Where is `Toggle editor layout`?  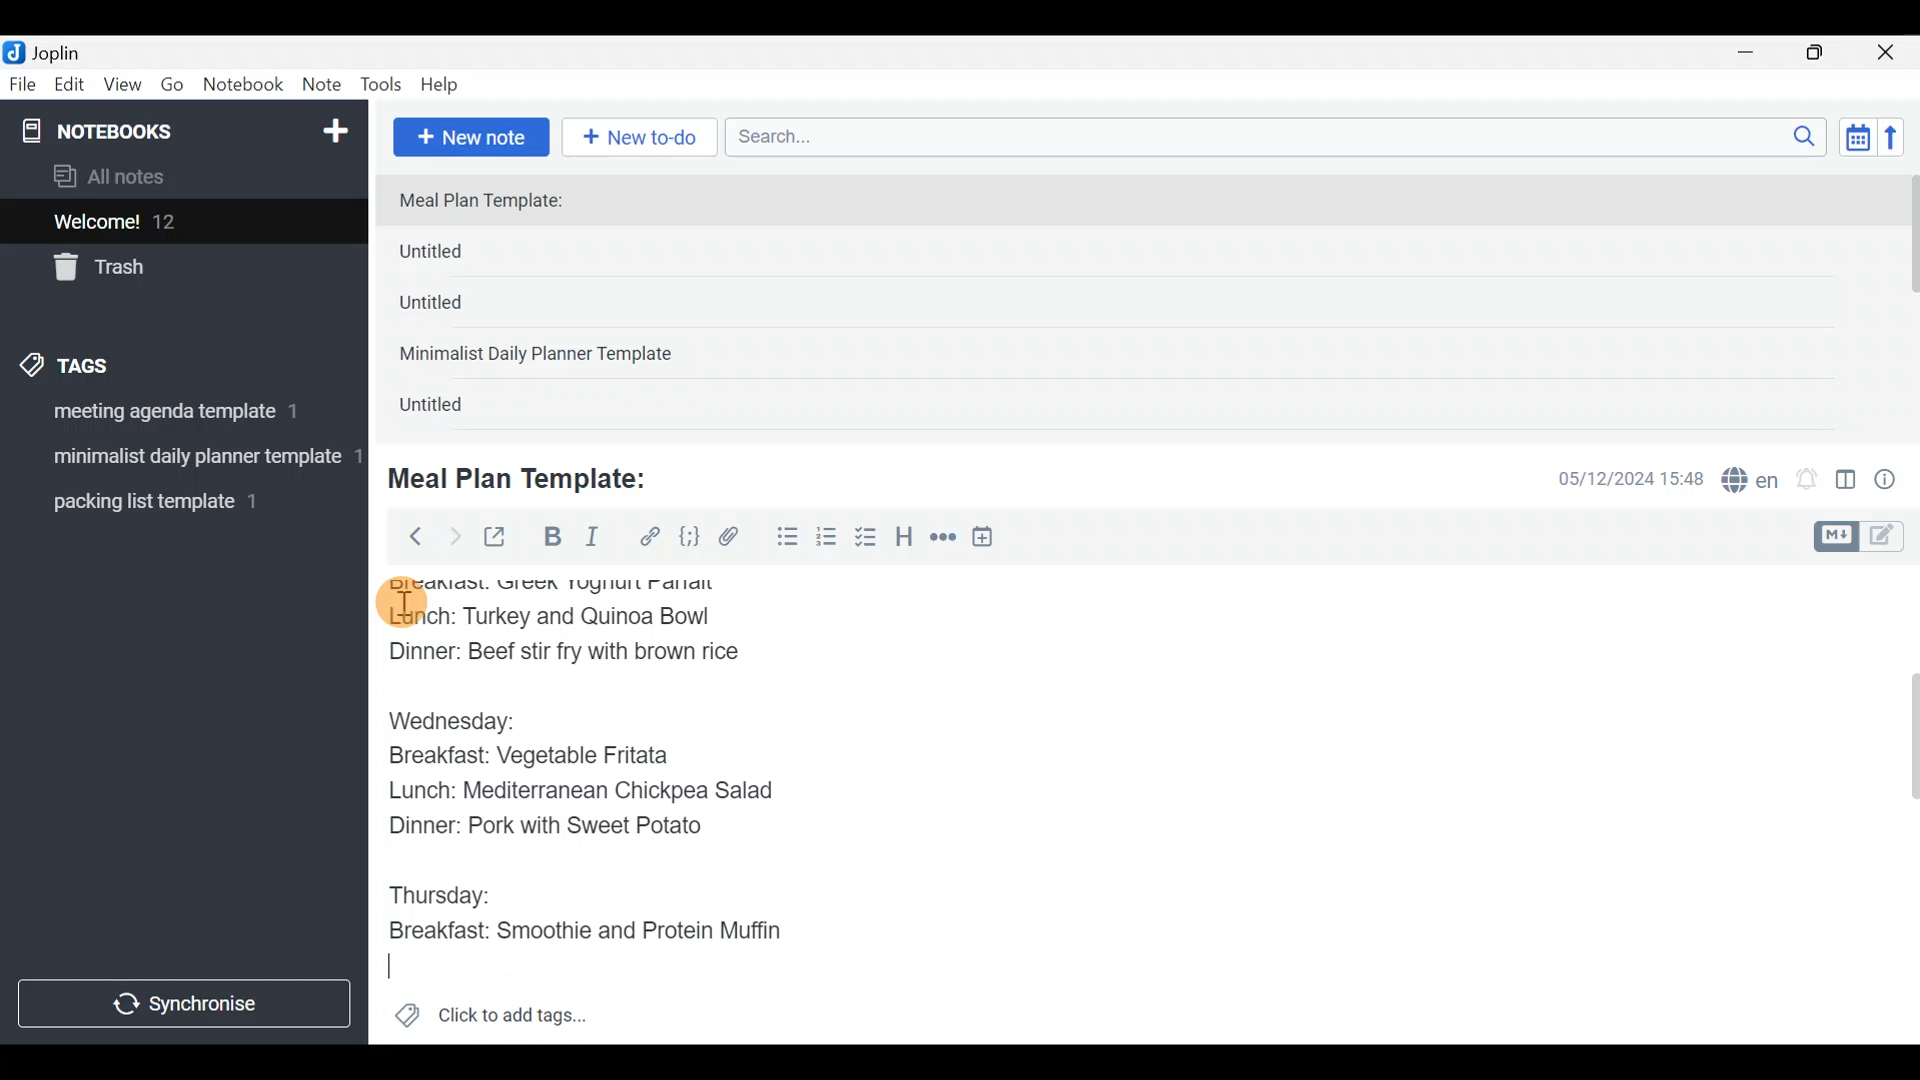 Toggle editor layout is located at coordinates (1847, 482).